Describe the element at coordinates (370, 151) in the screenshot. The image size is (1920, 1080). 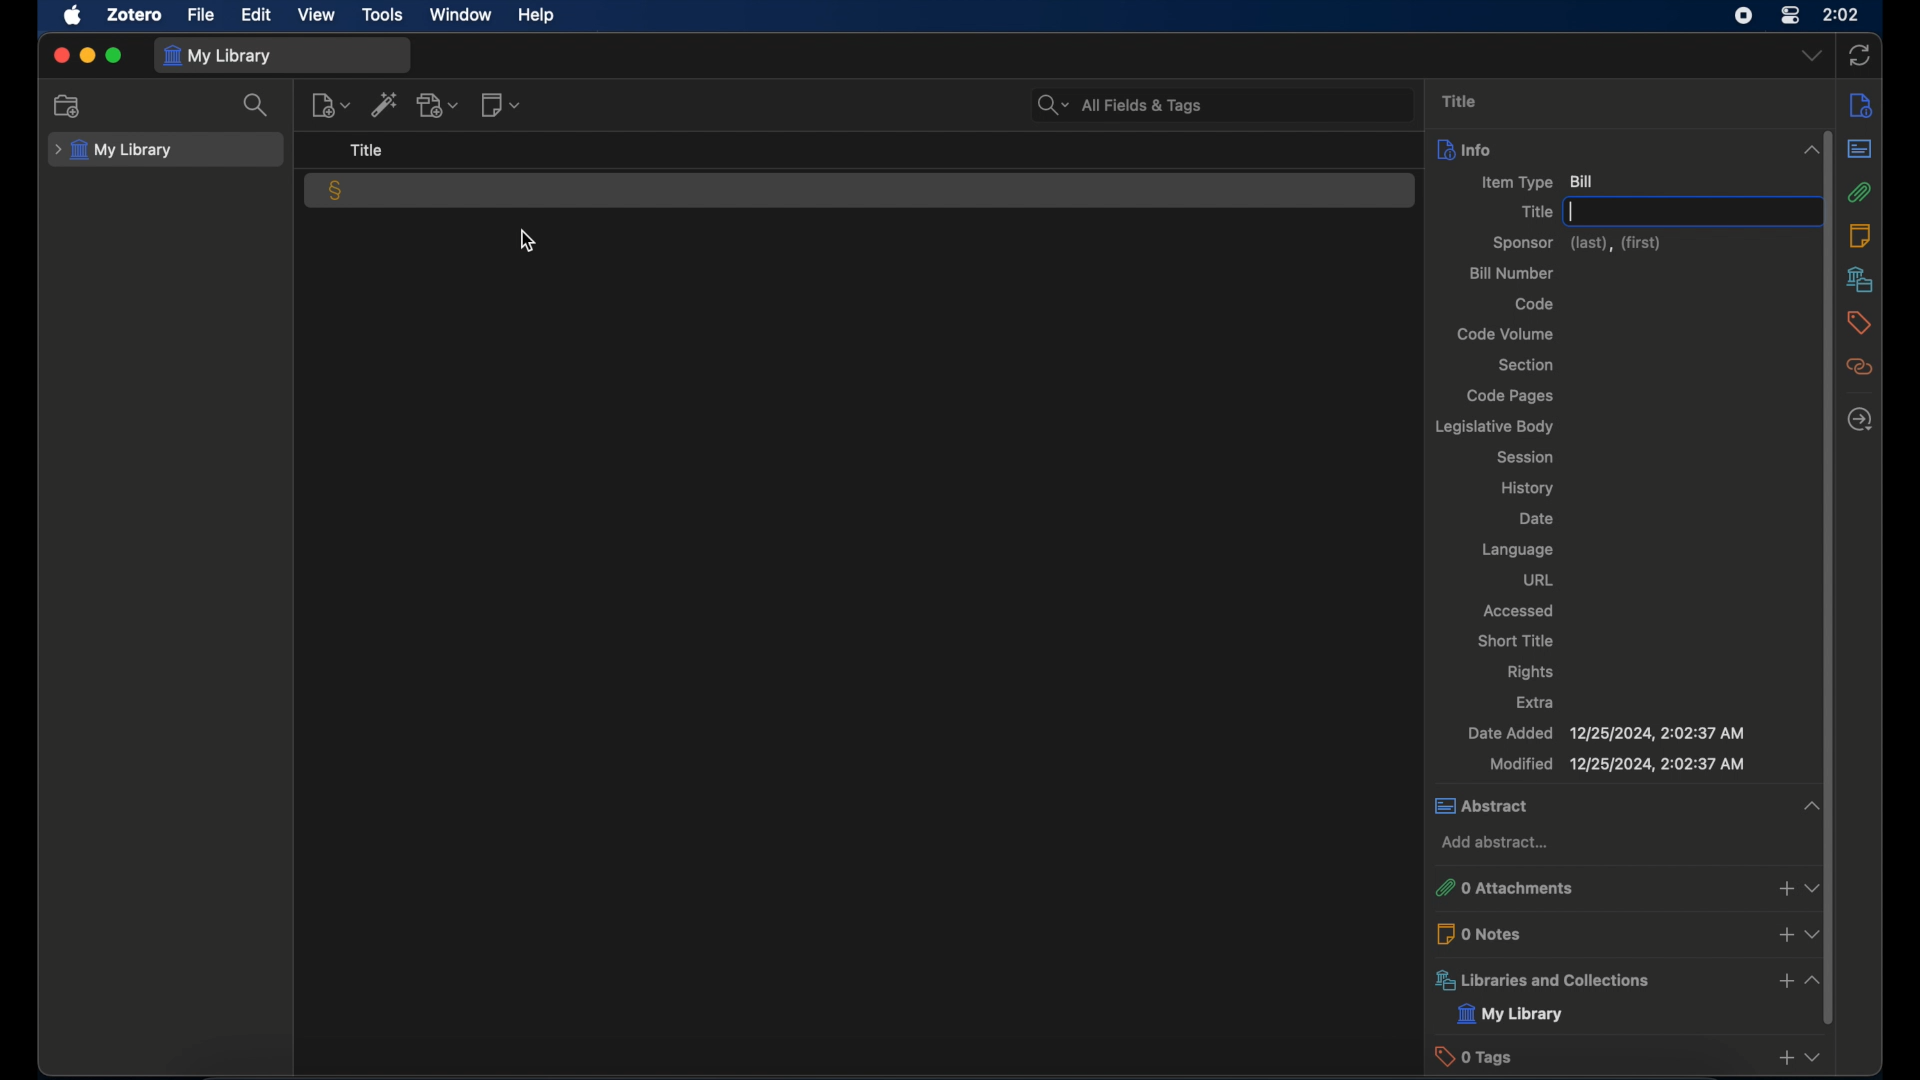
I see `title` at that location.